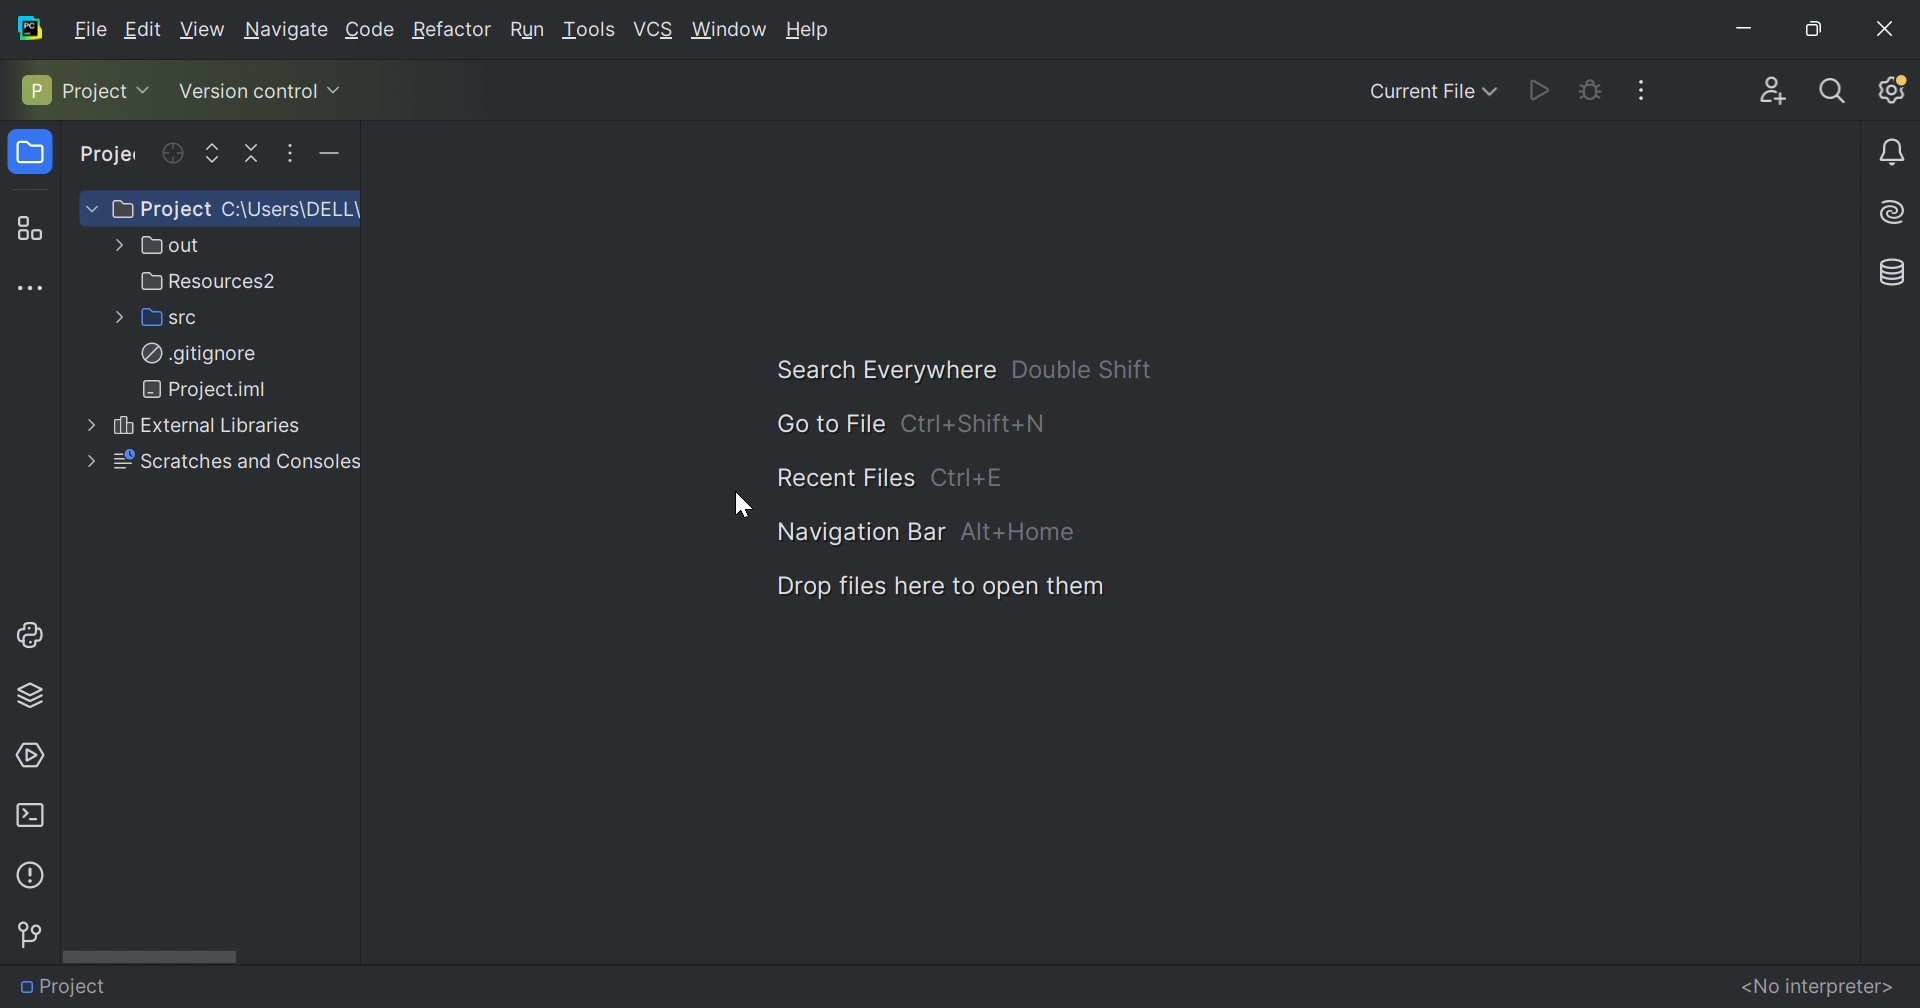  What do you see at coordinates (147, 29) in the screenshot?
I see `Edit` at bounding box center [147, 29].